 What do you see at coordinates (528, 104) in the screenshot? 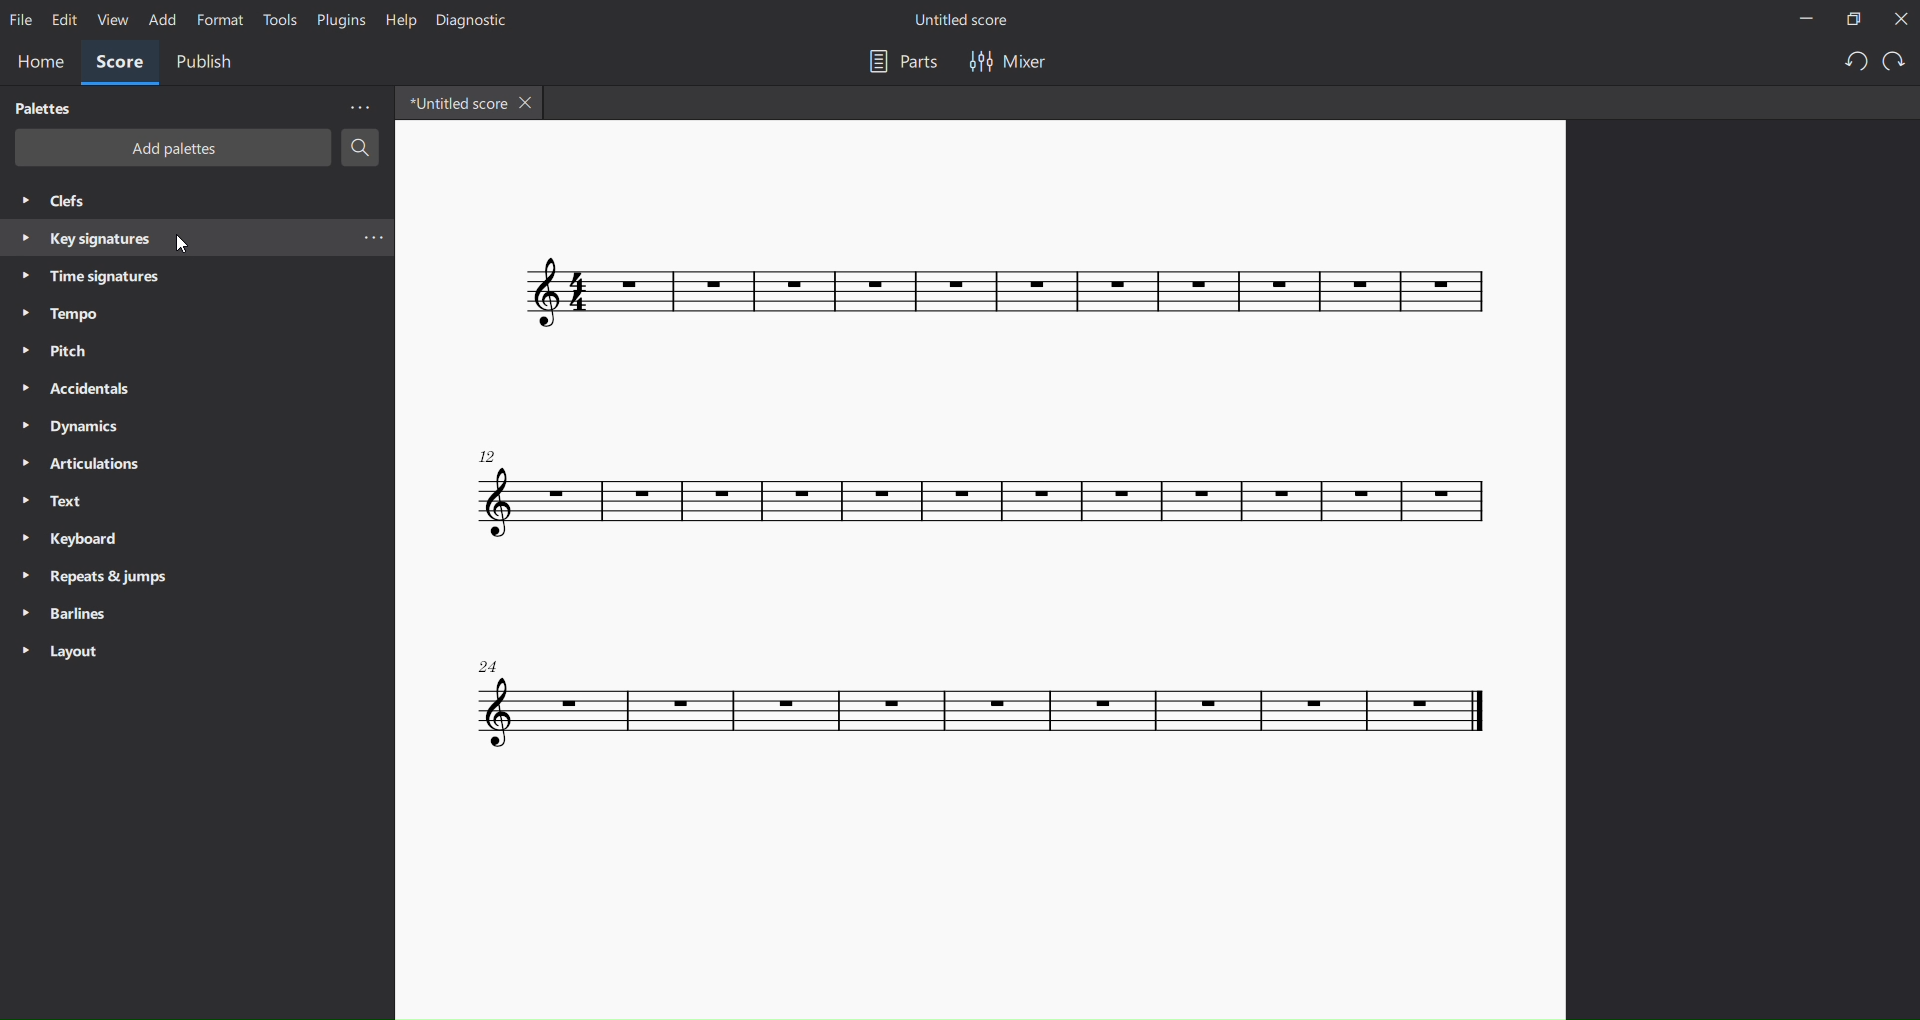
I see `close tab` at bounding box center [528, 104].